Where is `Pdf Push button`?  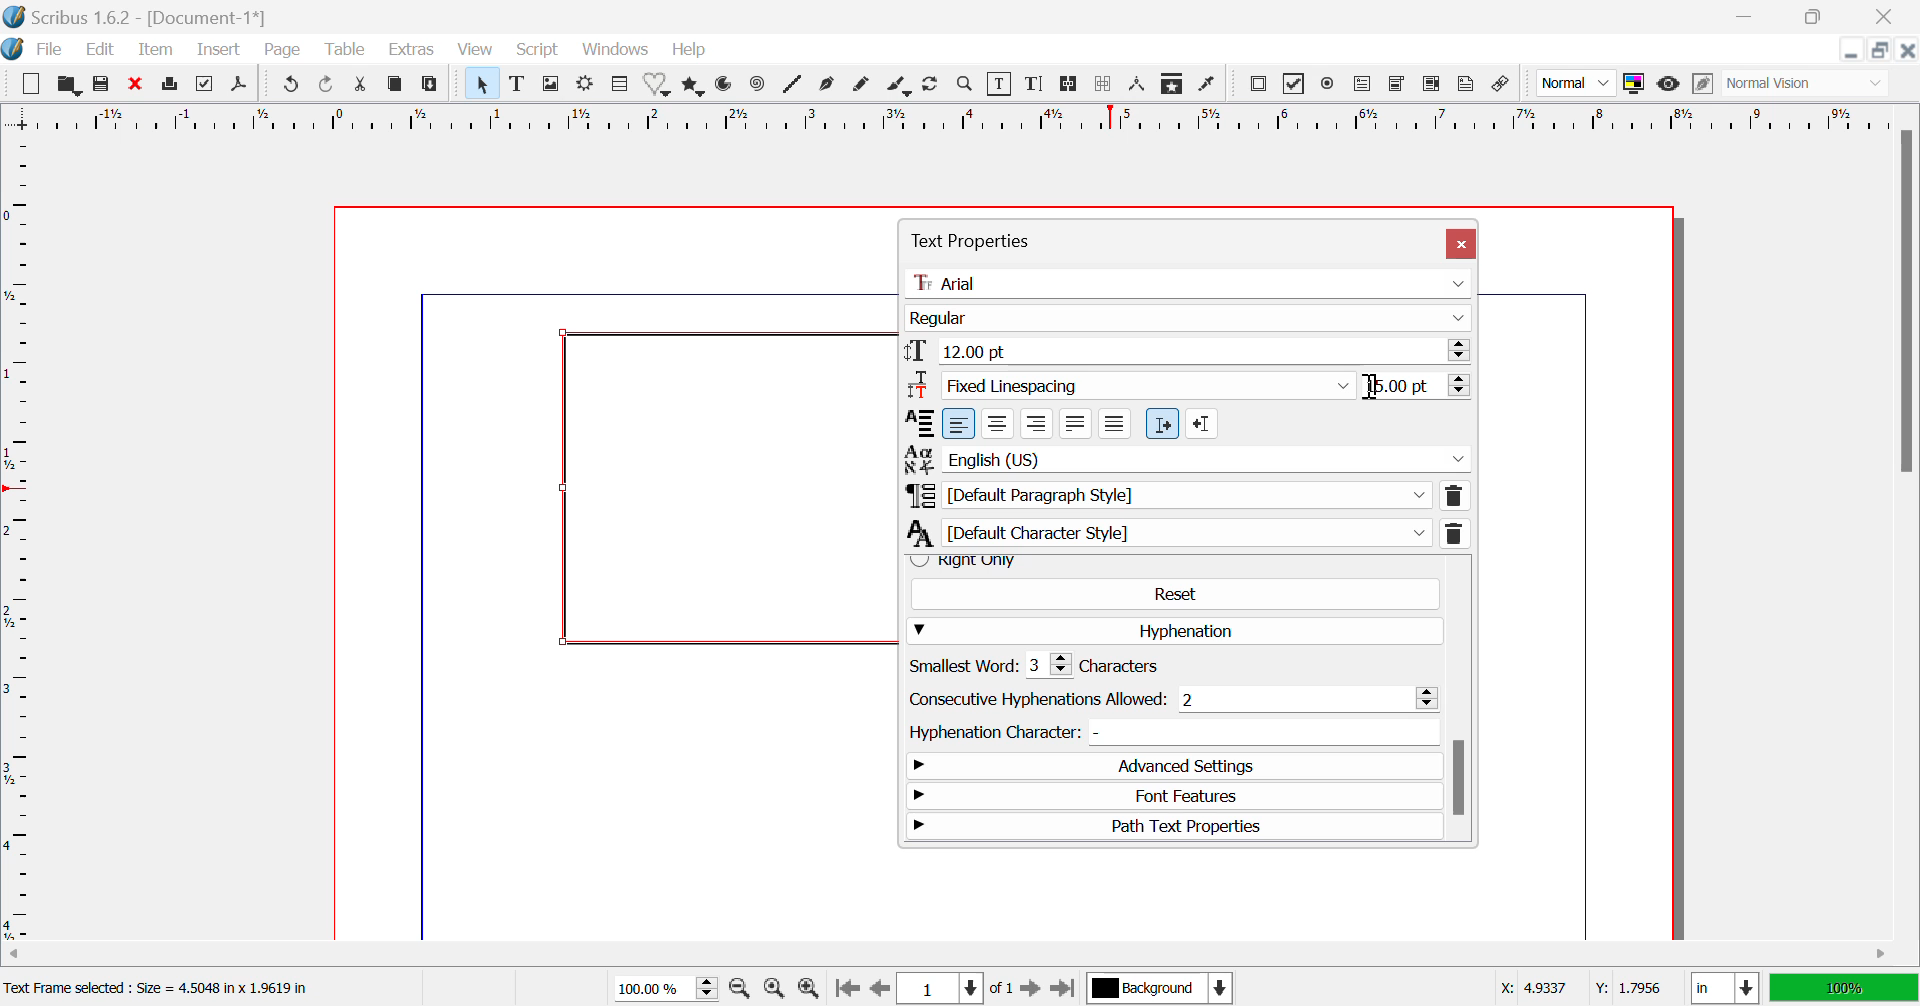
Pdf Push button is located at coordinates (1259, 86).